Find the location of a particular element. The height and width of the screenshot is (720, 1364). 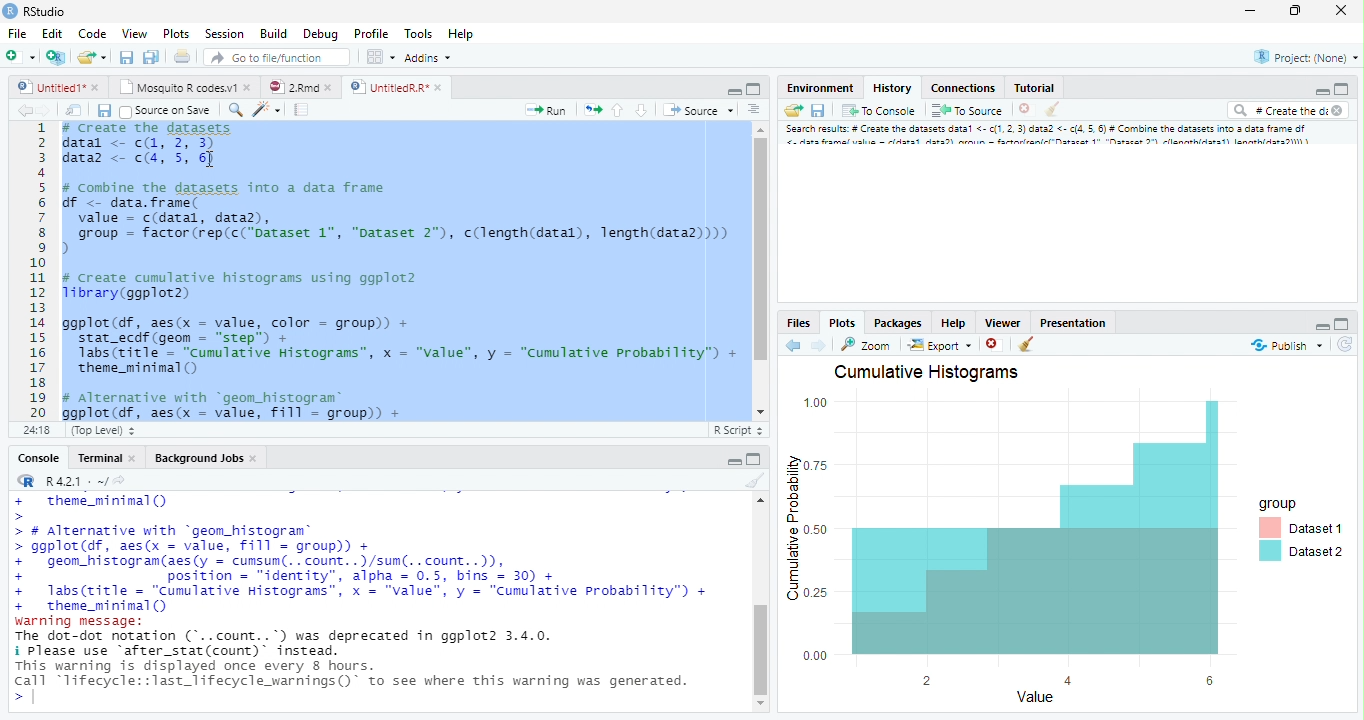

Zoom is located at coordinates (235, 112).